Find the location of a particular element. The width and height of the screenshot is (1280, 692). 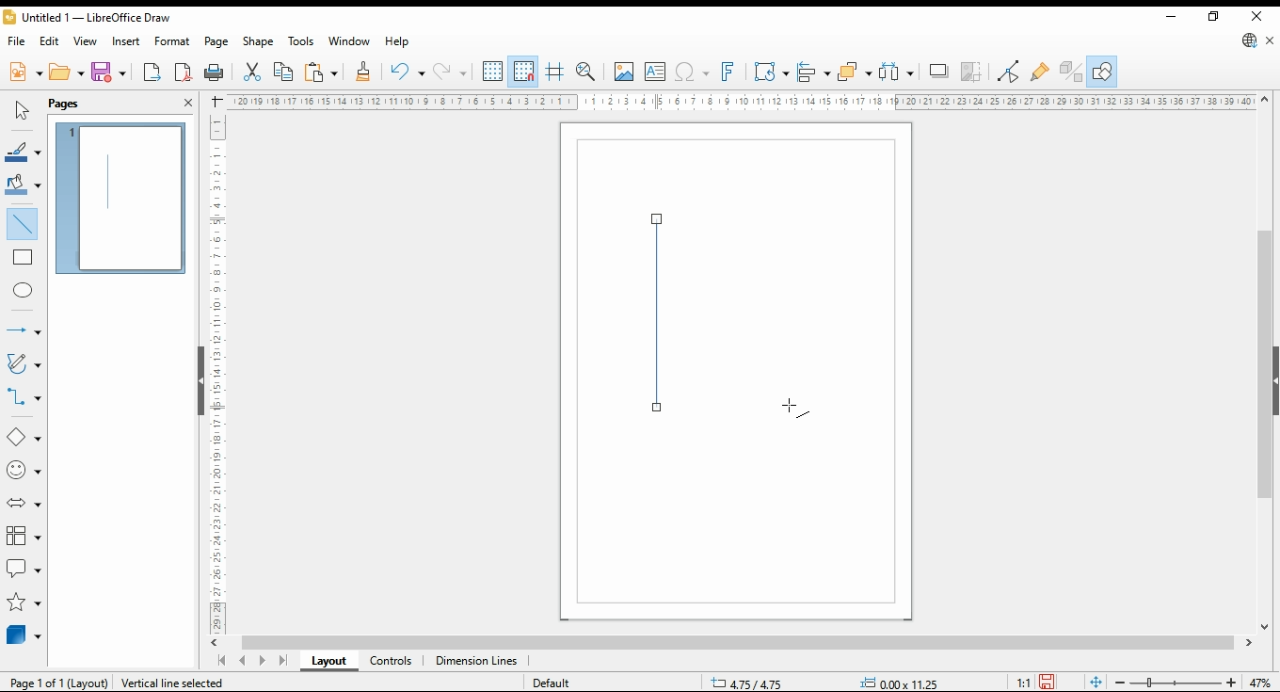

scroll bar is located at coordinates (1264, 364).